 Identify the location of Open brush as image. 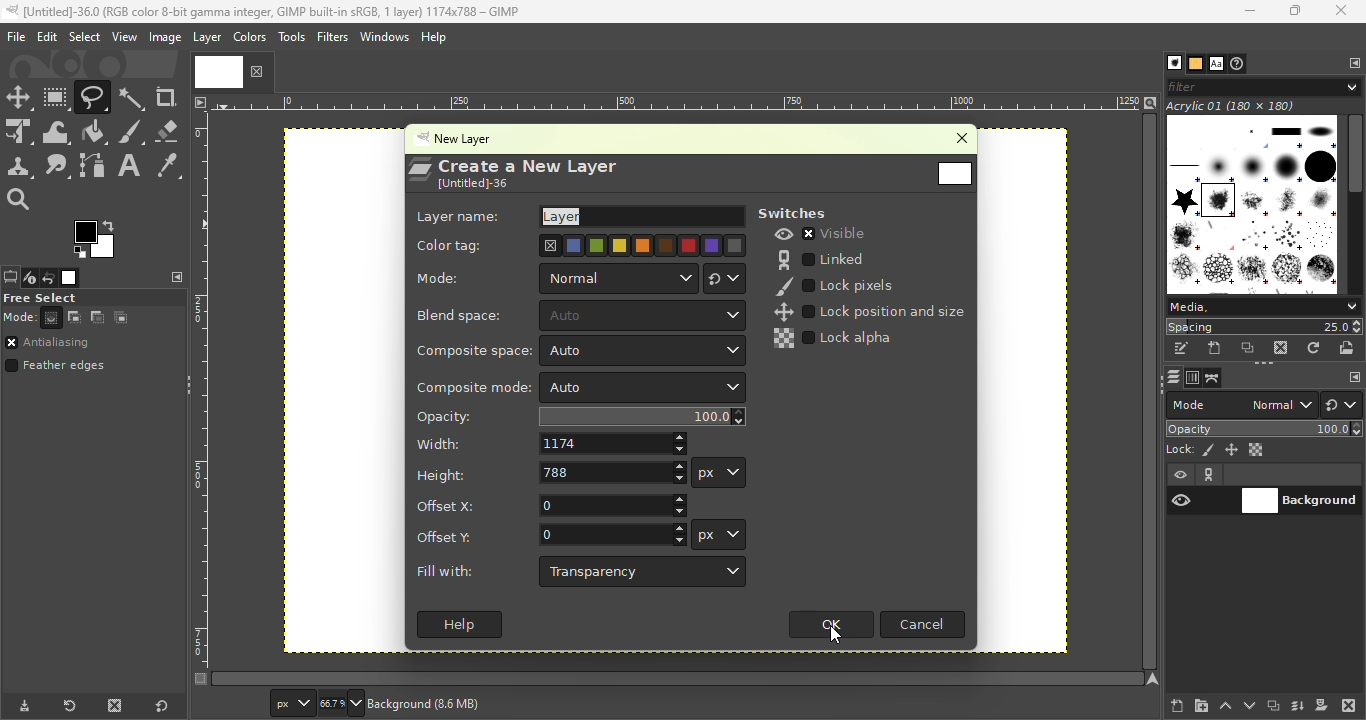
(1350, 348).